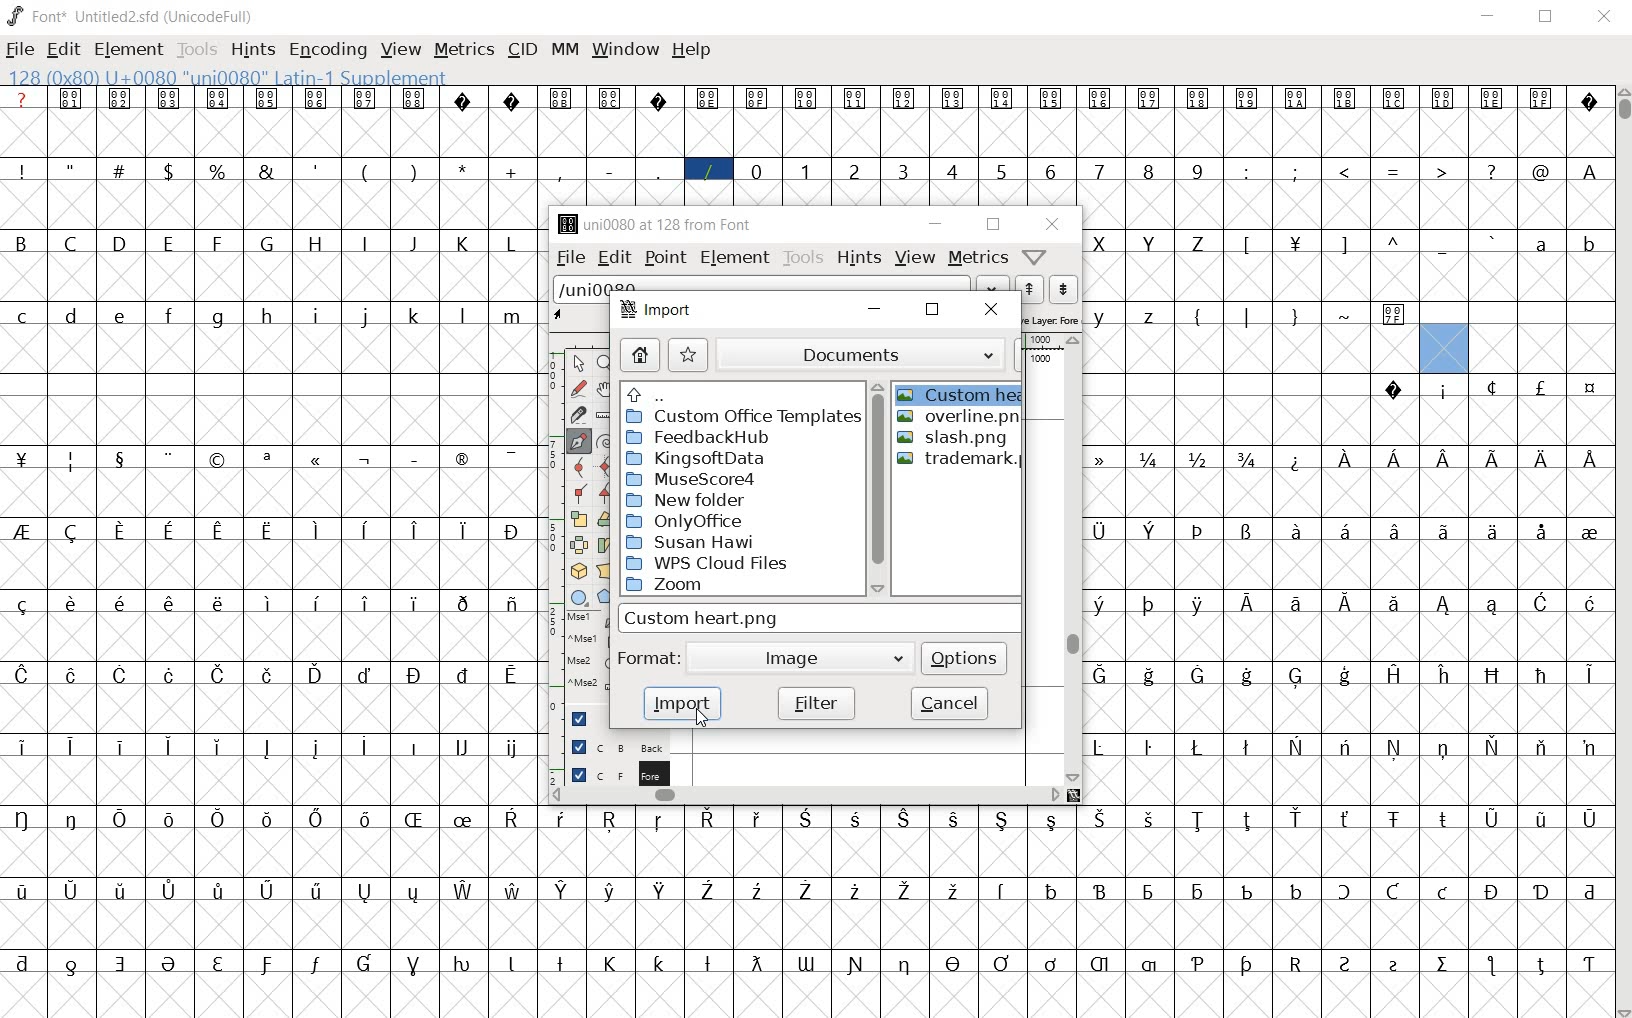 The width and height of the screenshot is (1632, 1018). I want to click on glyph, so click(20, 242).